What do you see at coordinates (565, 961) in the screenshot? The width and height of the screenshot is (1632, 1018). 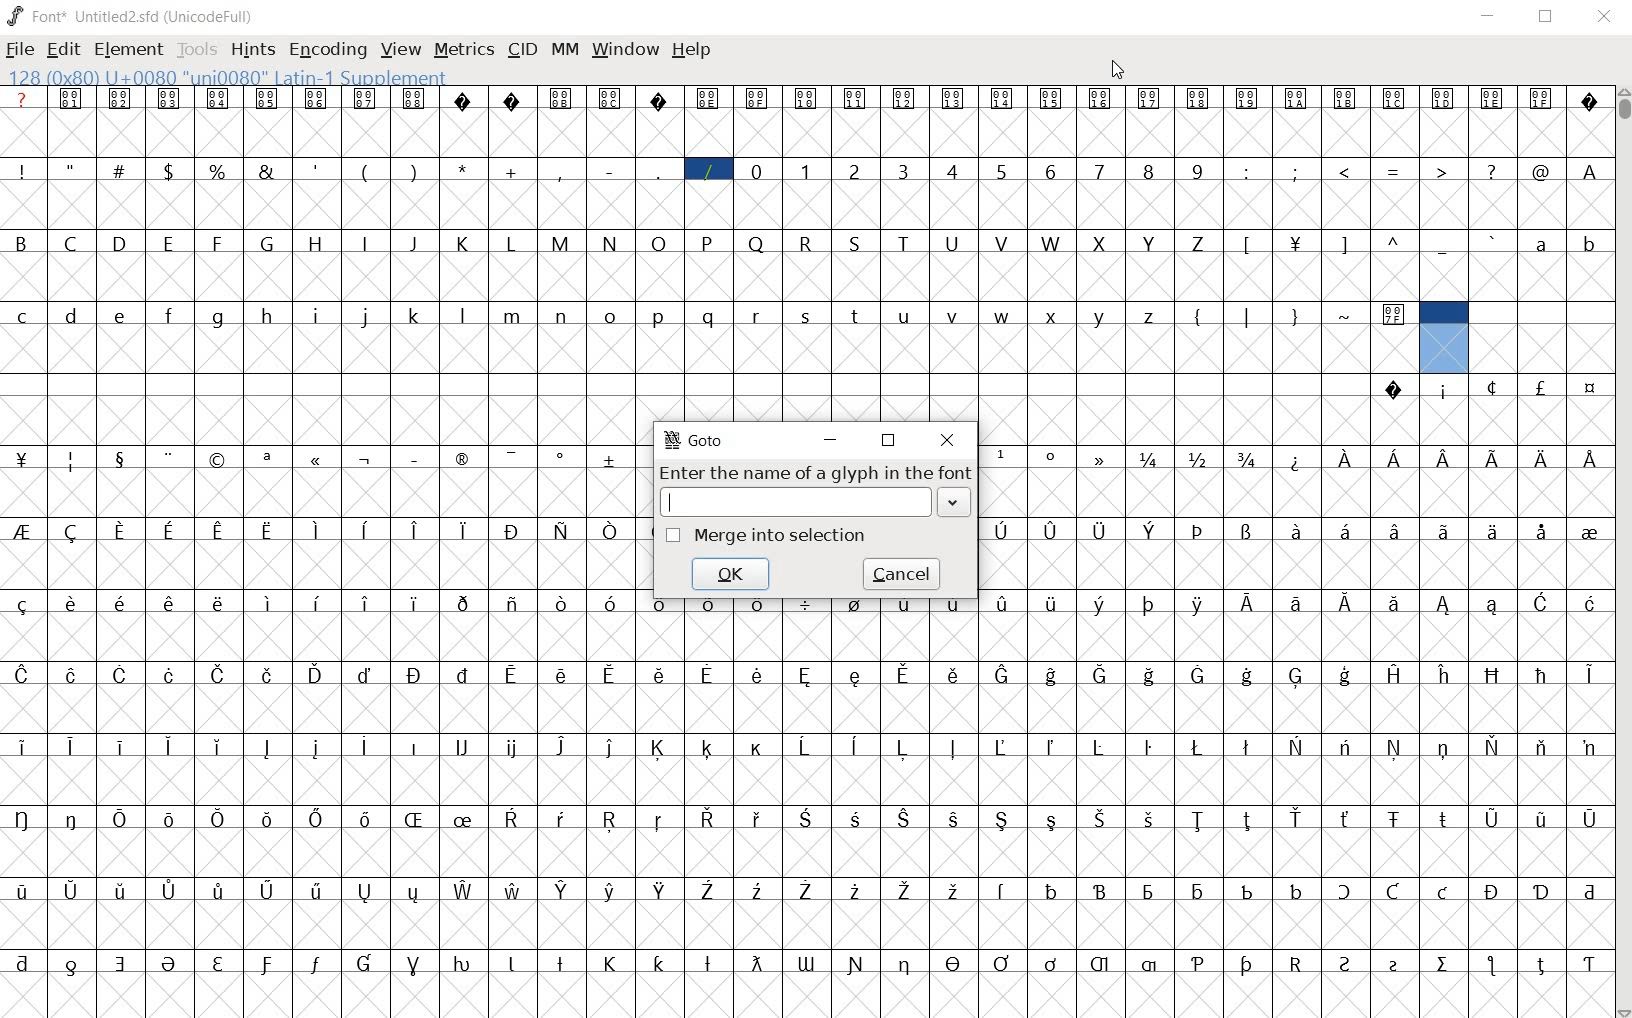 I see `Symbol` at bounding box center [565, 961].